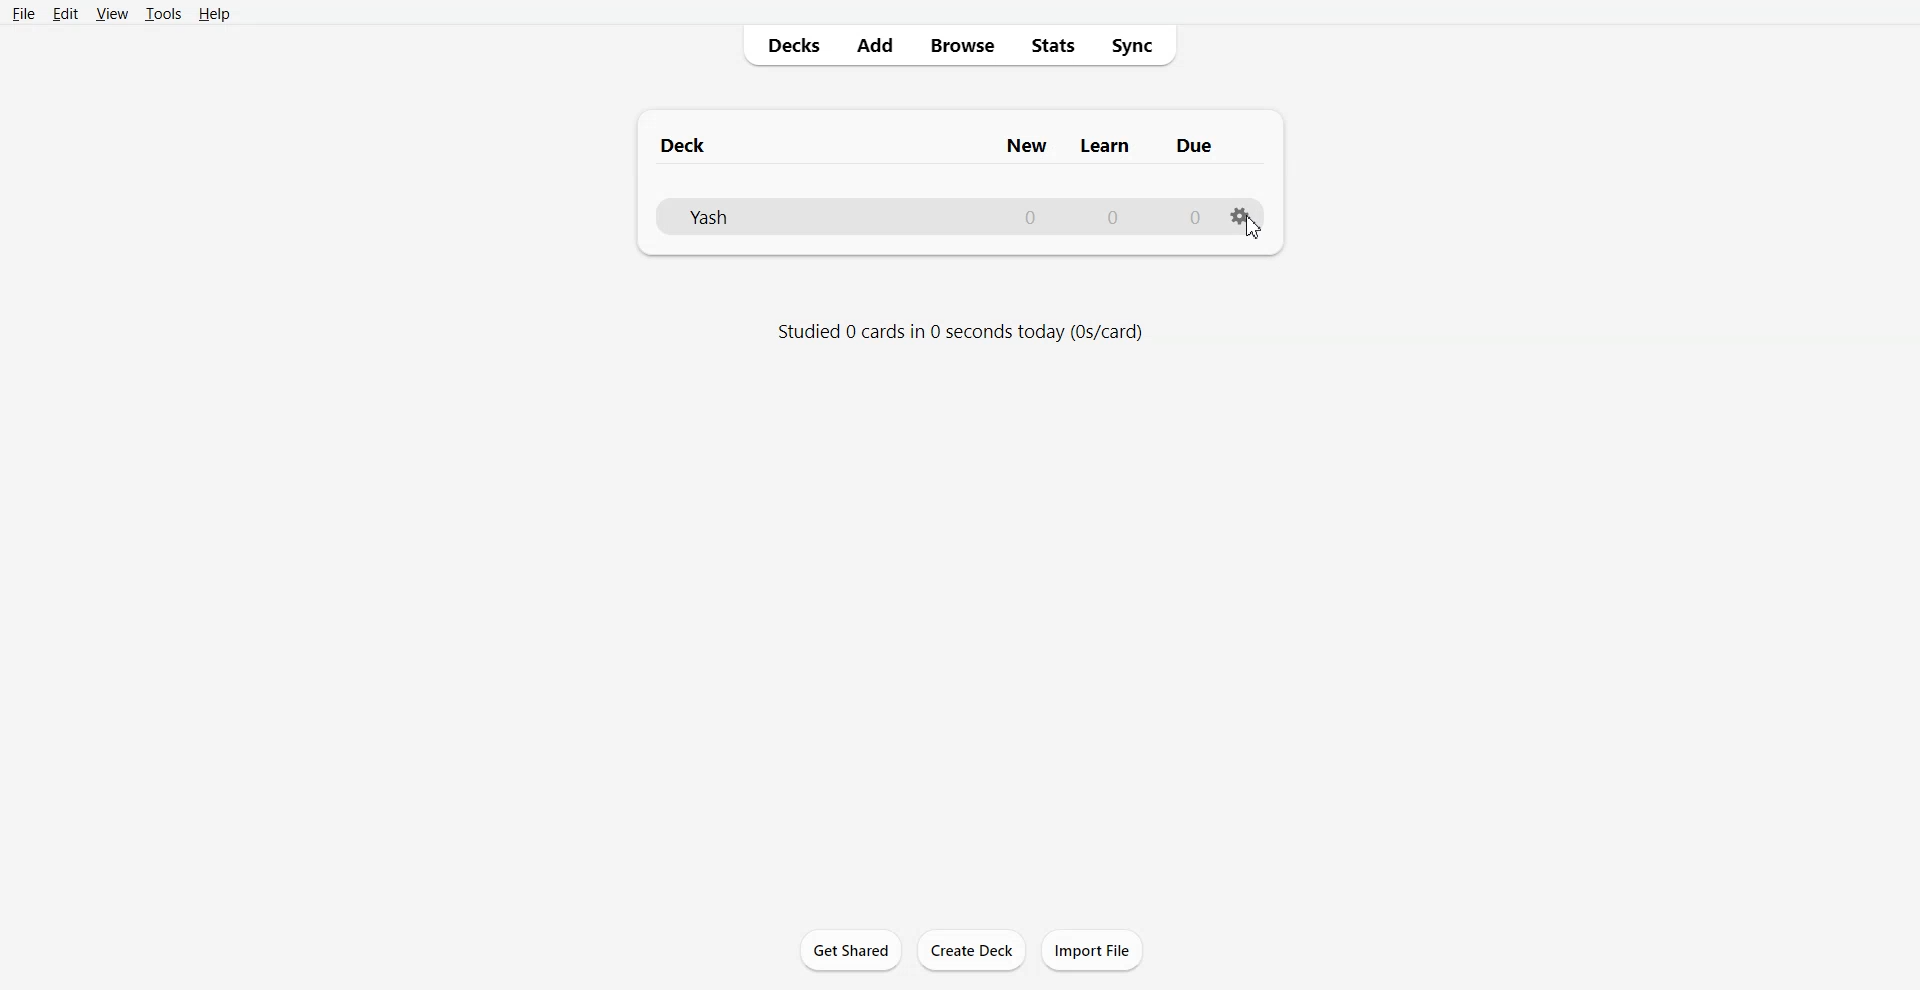  What do you see at coordinates (161, 15) in the screenshot?
I see `Tools` at bounding box center [161, 15].